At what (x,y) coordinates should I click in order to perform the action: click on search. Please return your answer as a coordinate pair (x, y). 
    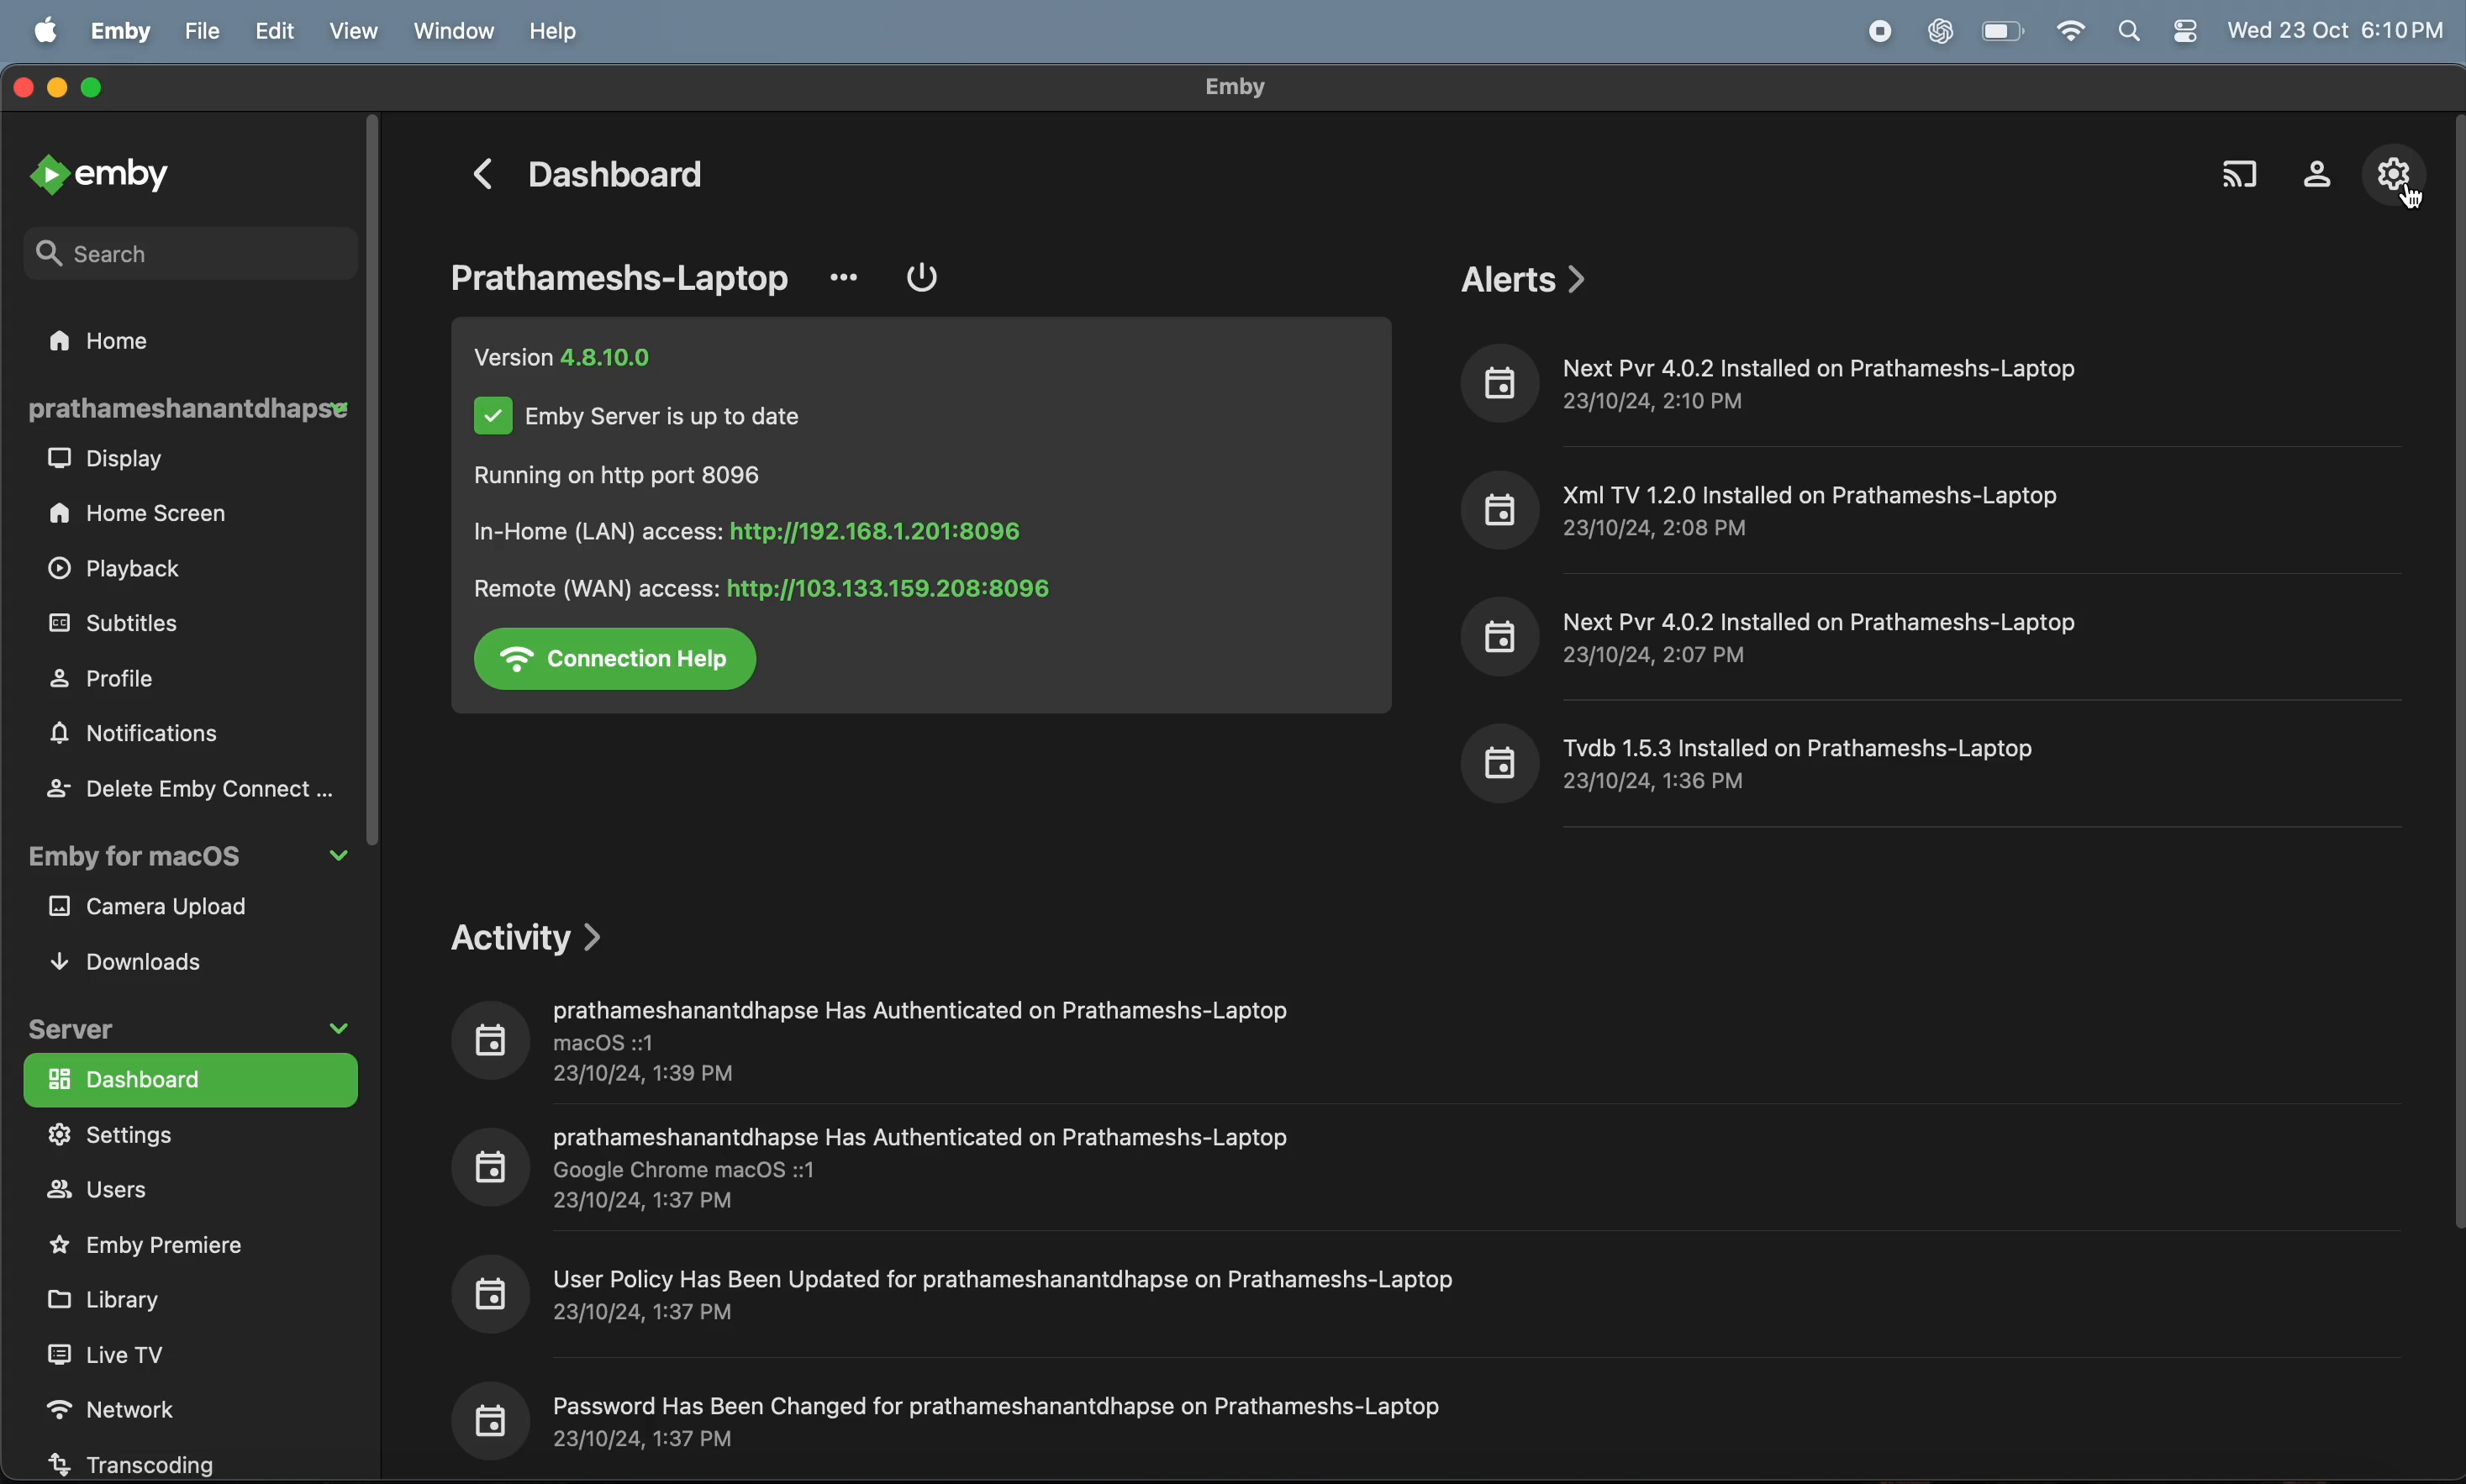
    Looking at the image, I should click on (176, 251).